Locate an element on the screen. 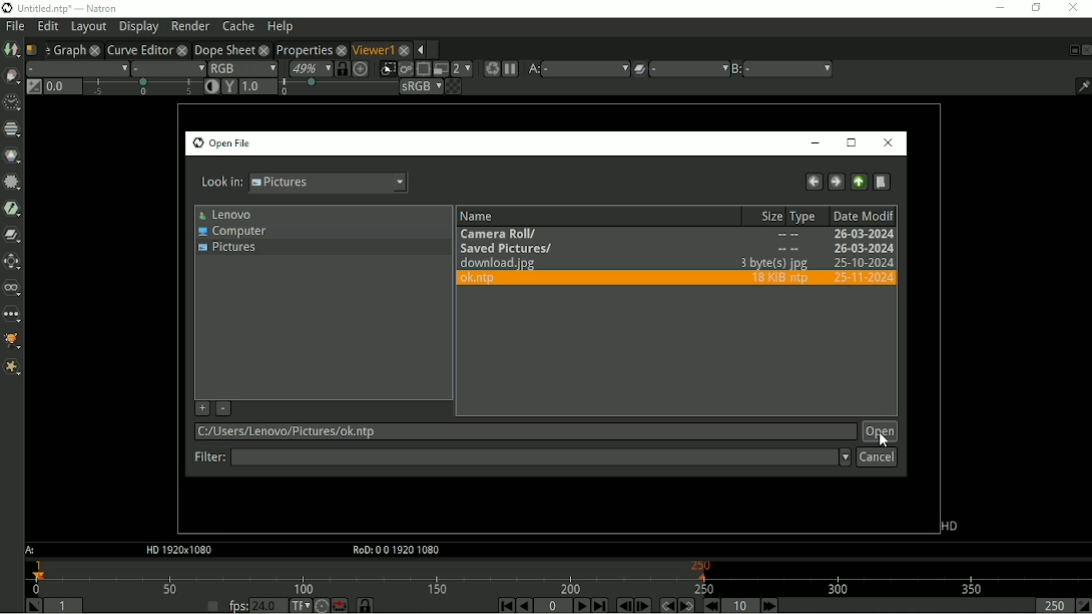 The width and height of the screenshot is (1092, 614). pictures is located at coordinates (332, 182).